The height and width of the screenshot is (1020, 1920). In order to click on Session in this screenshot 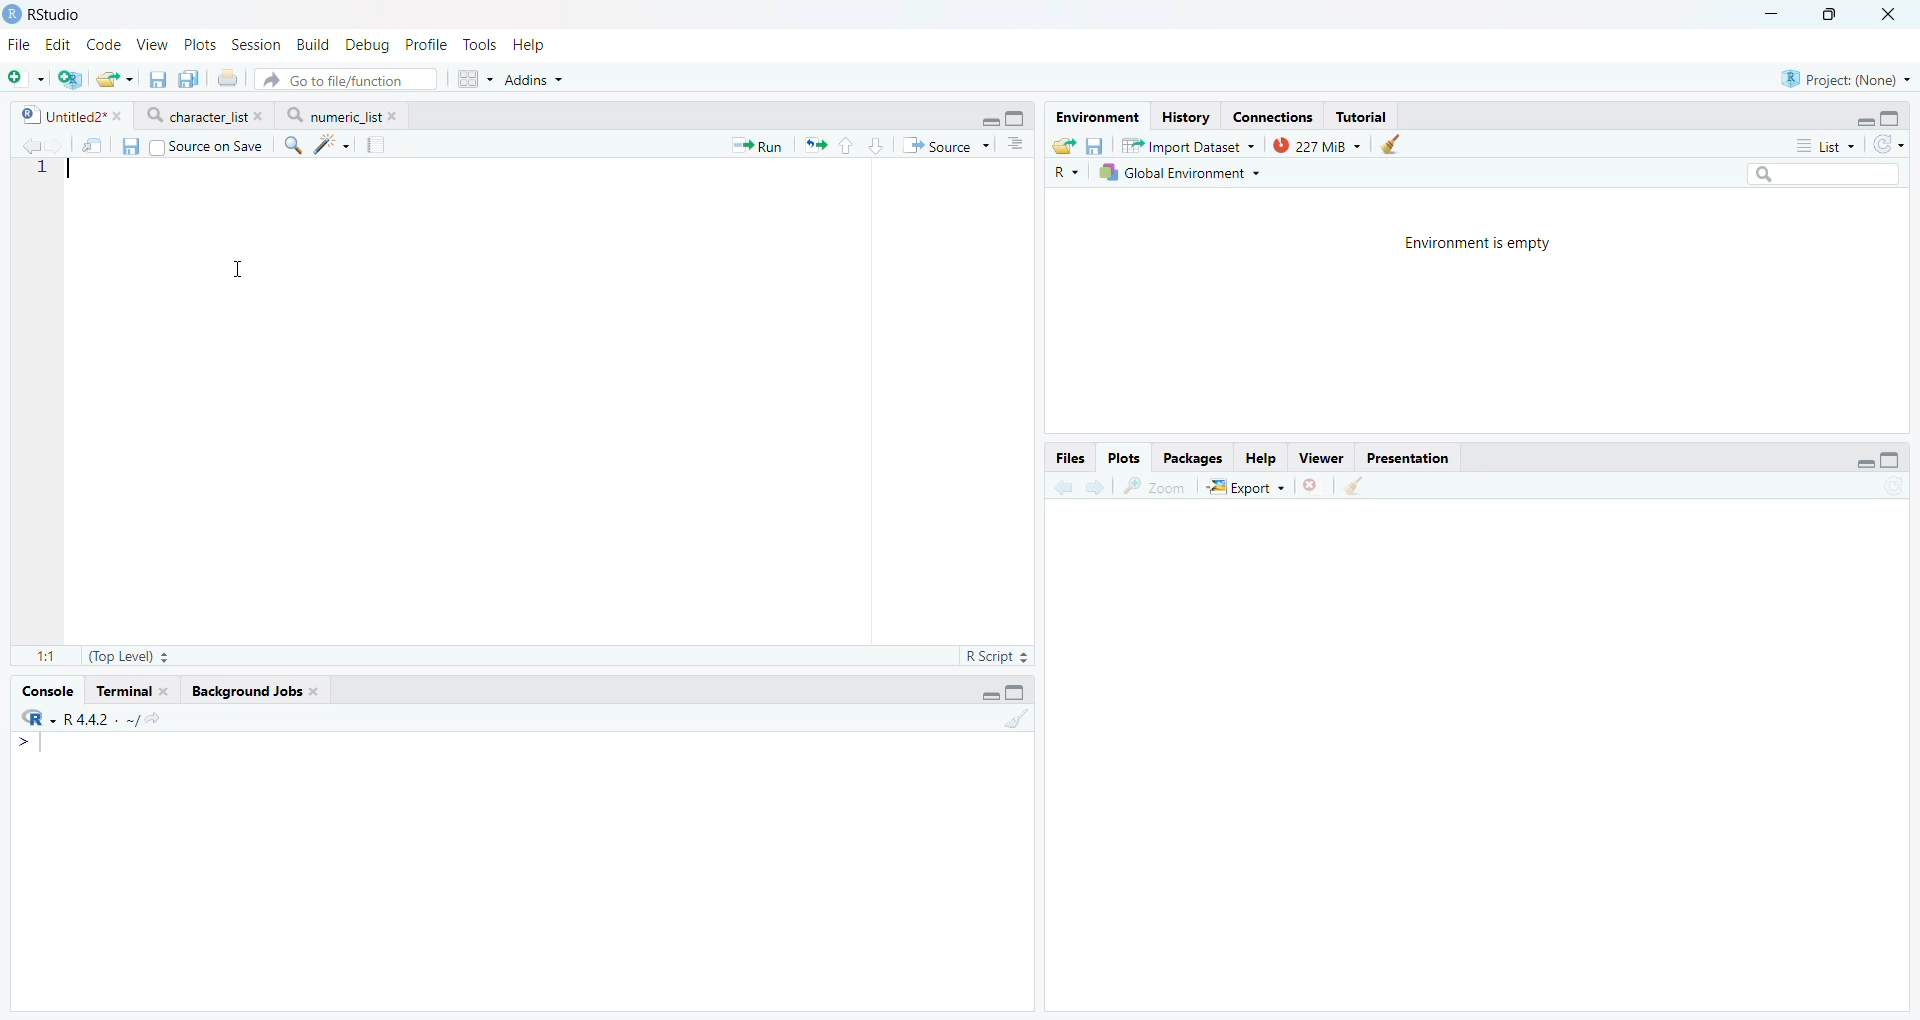, I will do `click(257, 43)`.